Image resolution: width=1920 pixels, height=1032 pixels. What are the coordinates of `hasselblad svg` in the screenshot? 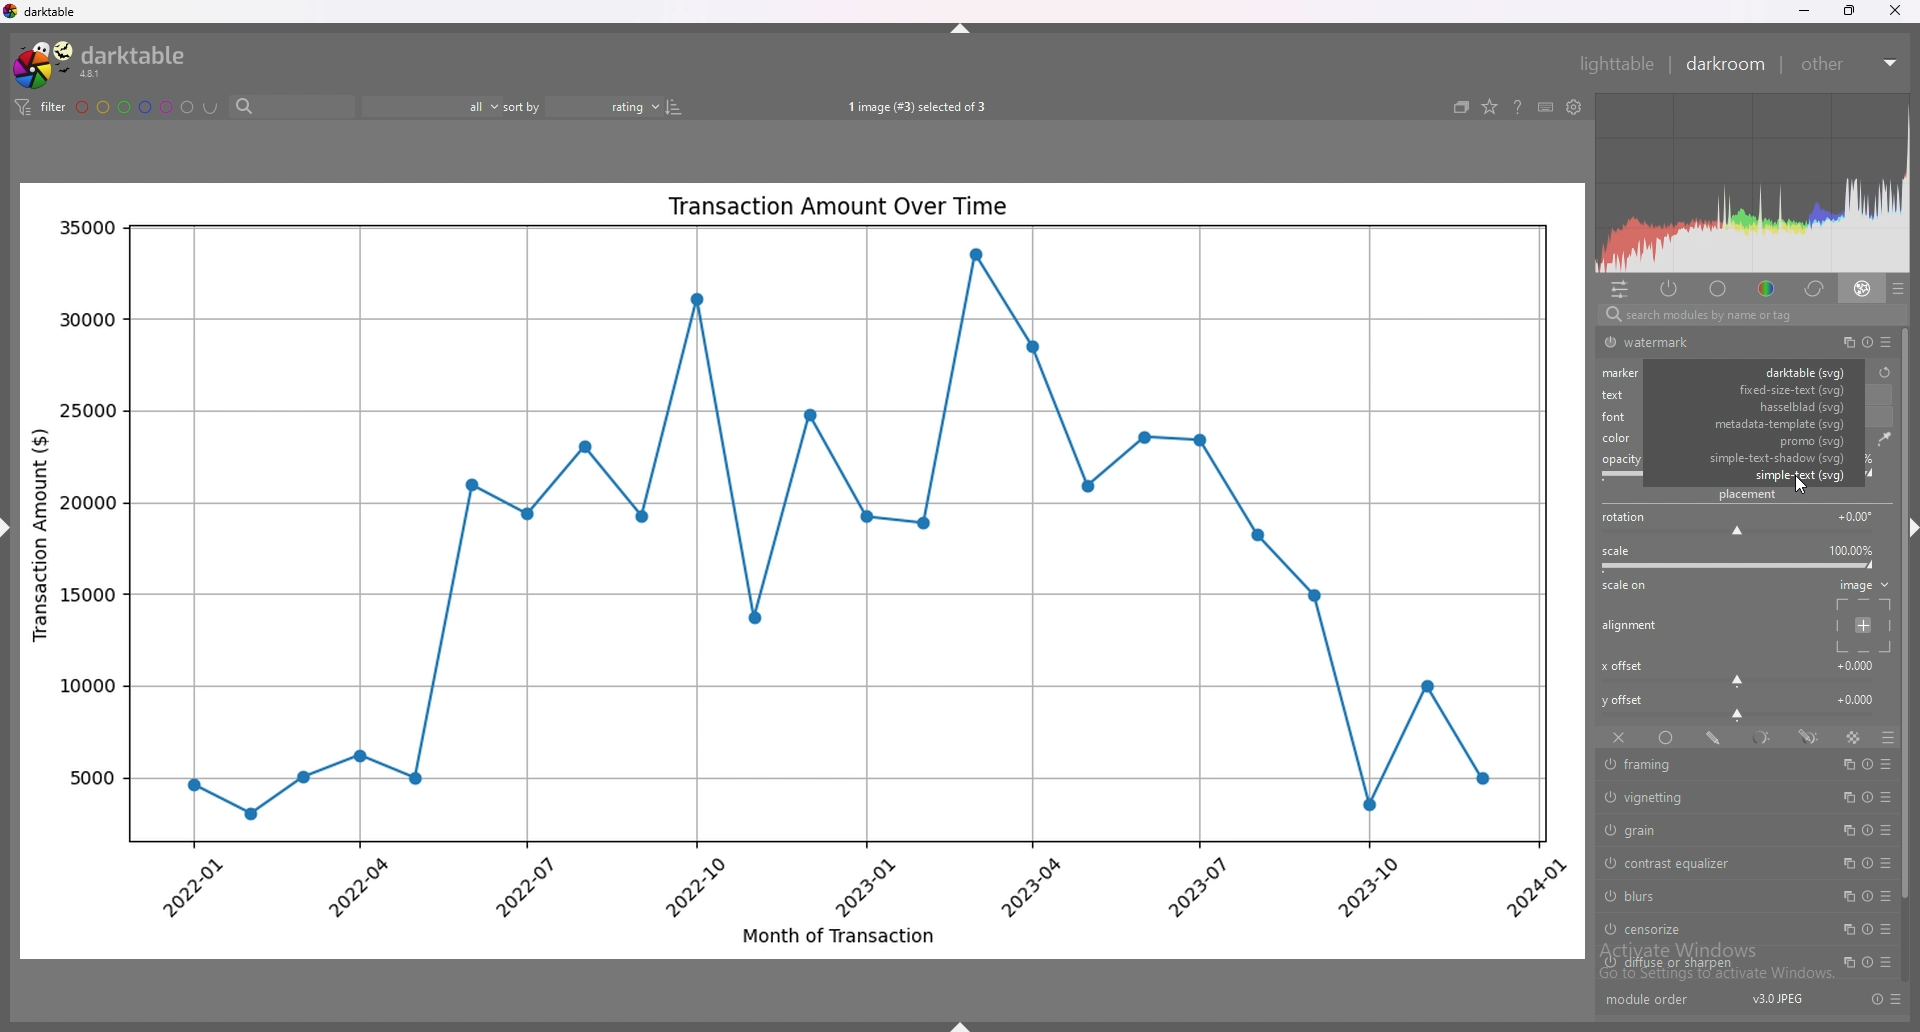 It's located at (1762, 407).